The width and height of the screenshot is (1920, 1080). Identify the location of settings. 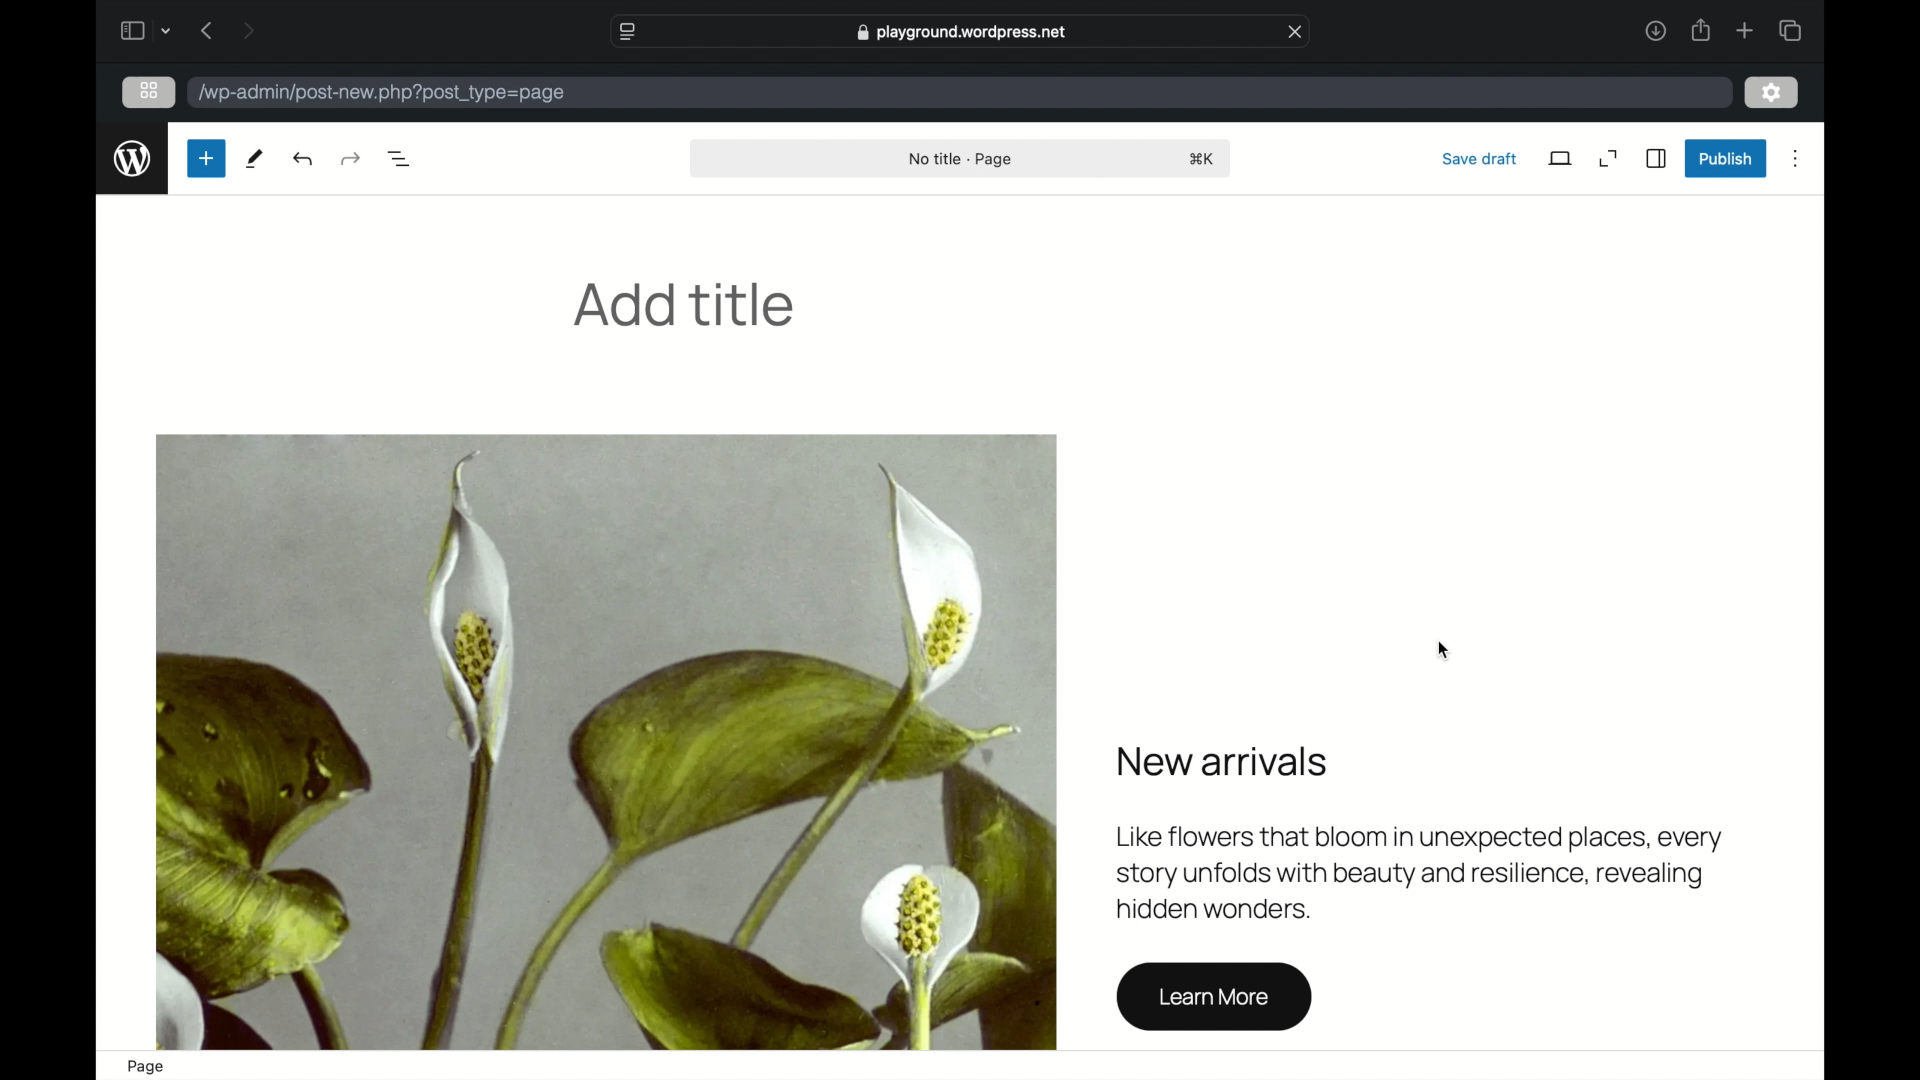
(1772, 94).